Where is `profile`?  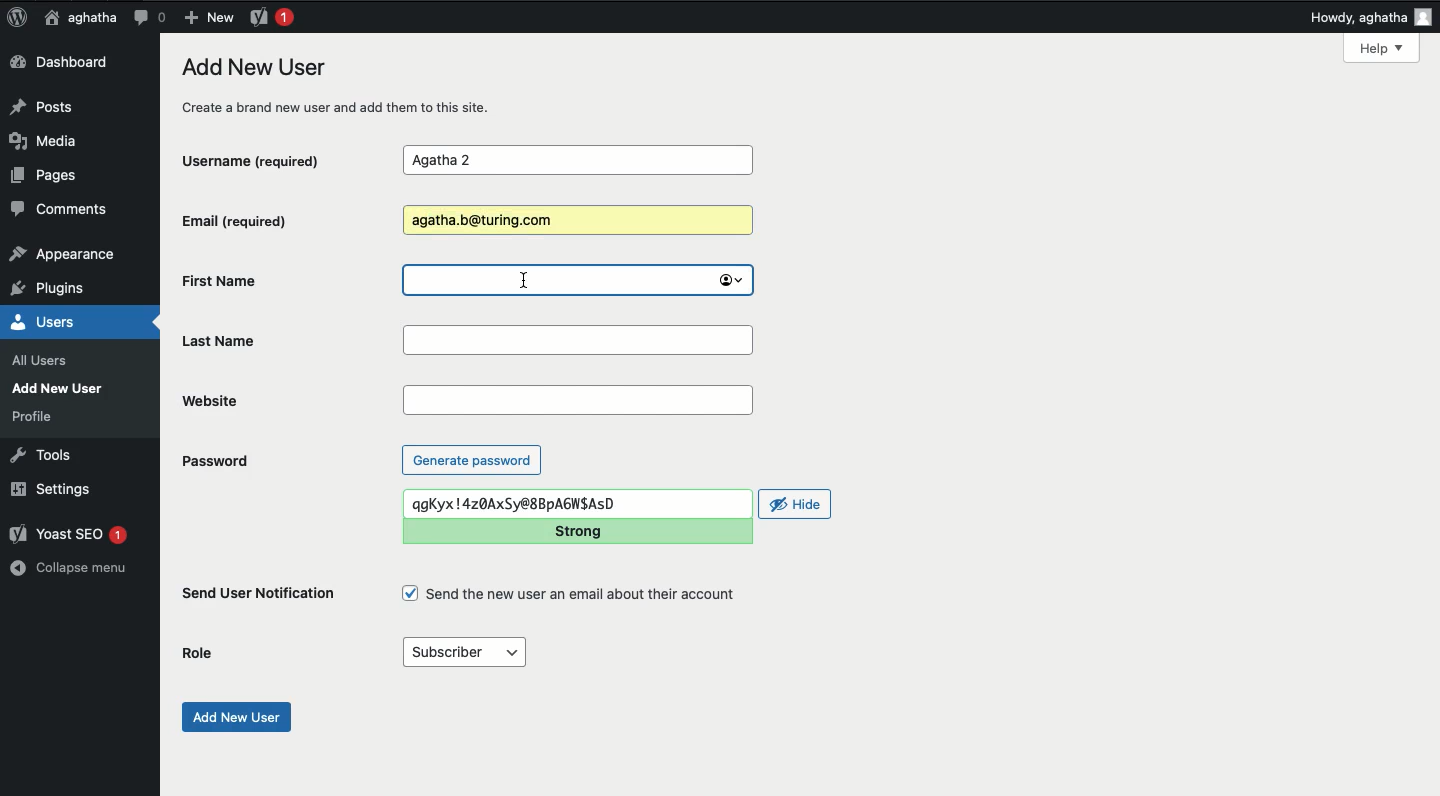 profile is located at coordinates (38, 416).